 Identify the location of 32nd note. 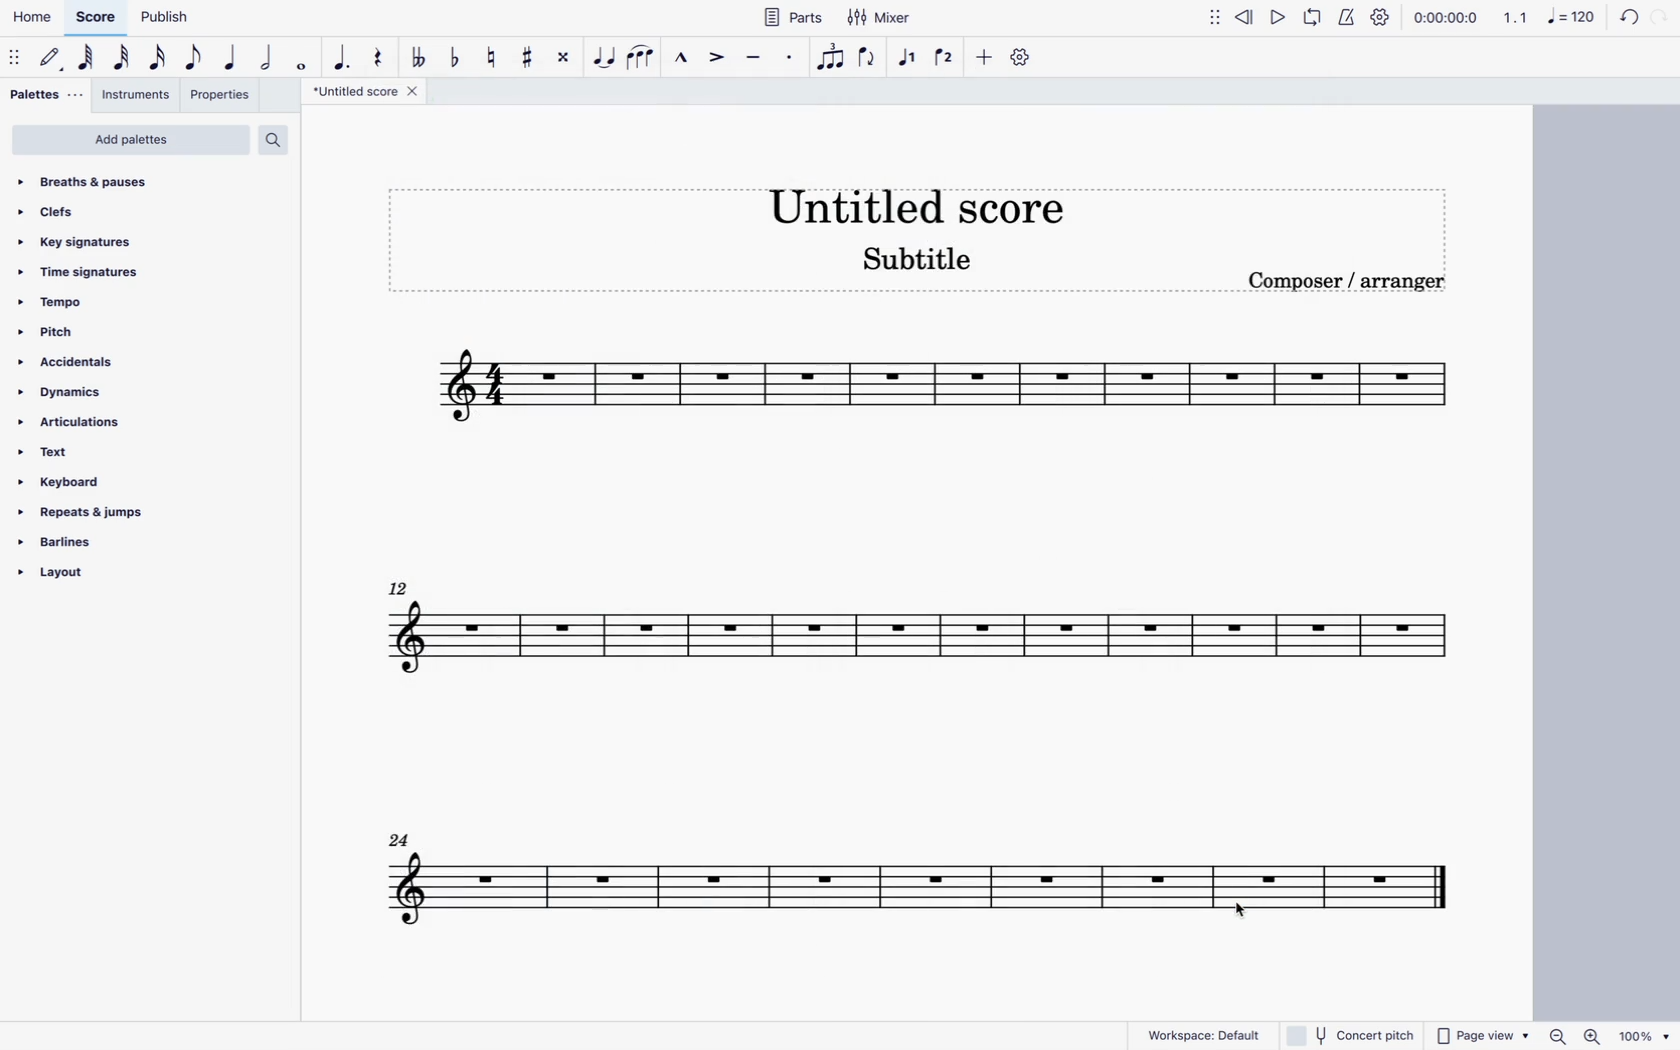
(123, 62).